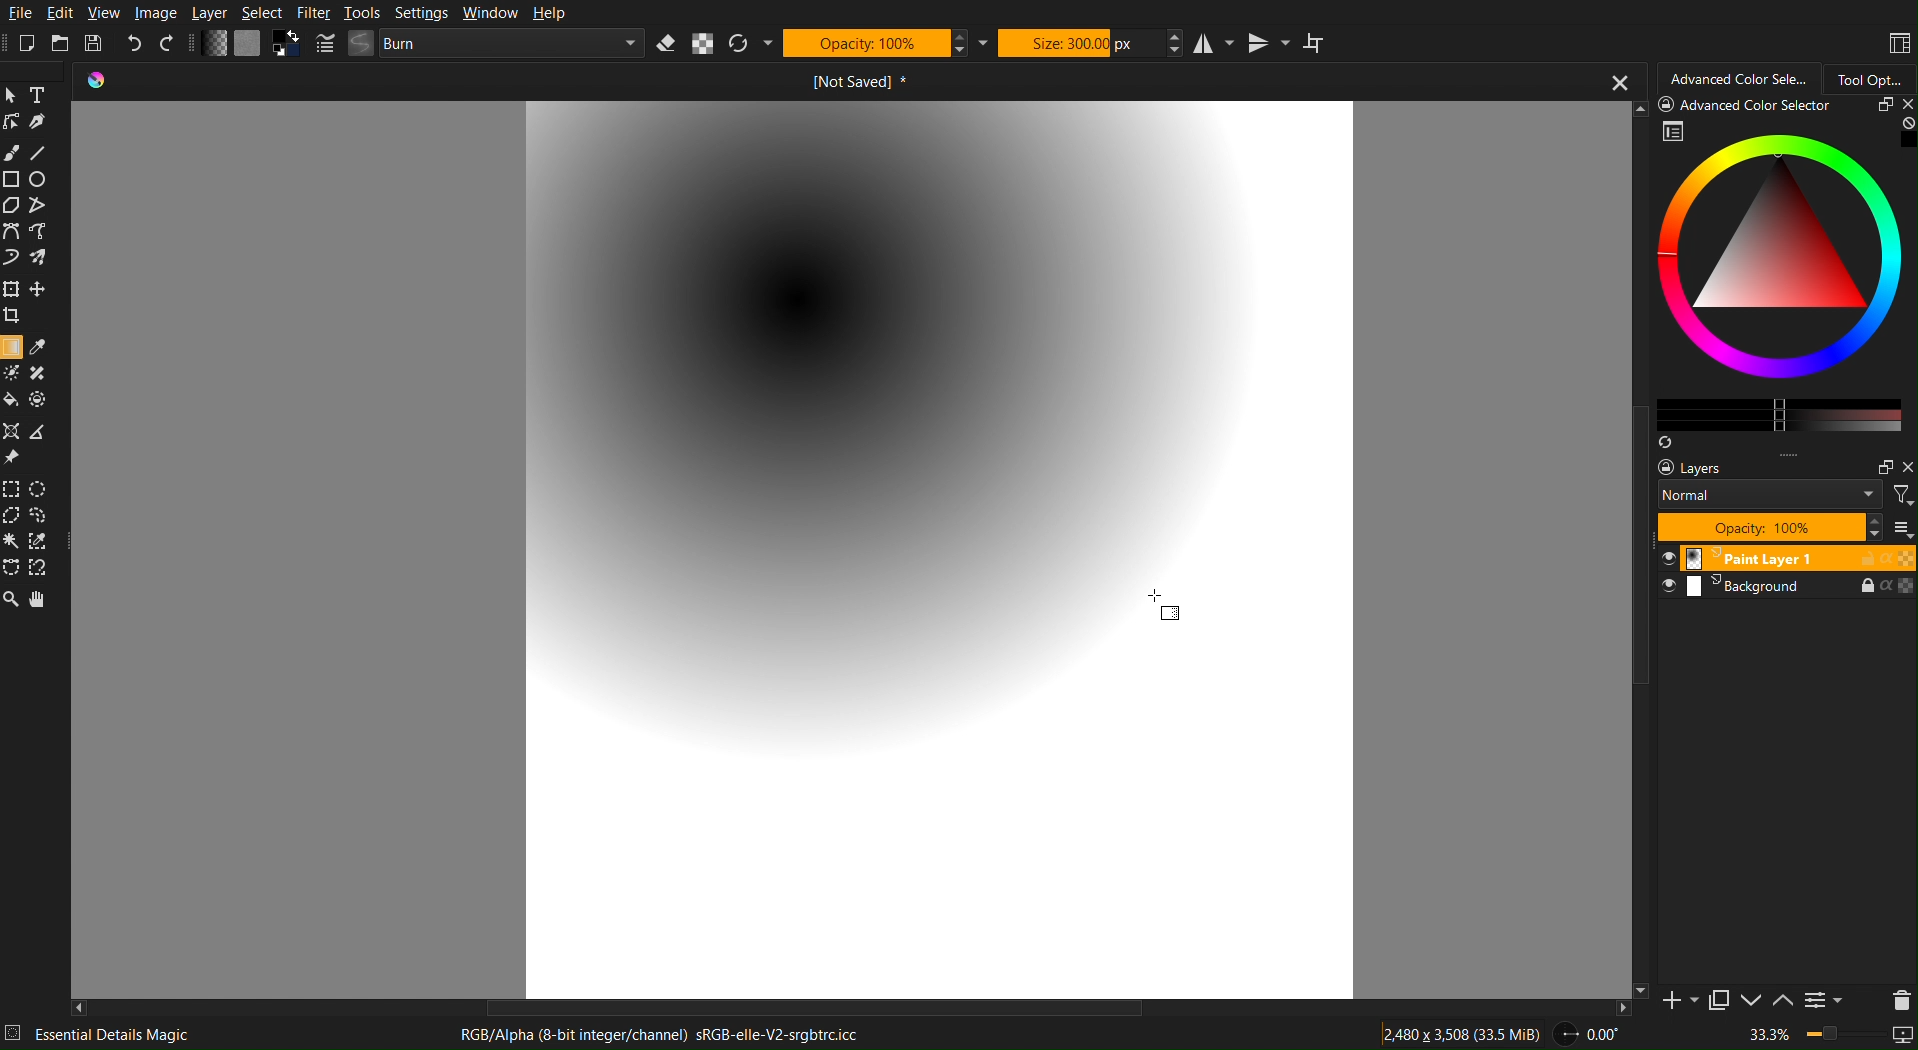 This screenshot has height=1050, width=1918. I want to click on Select, so click(262, 13).